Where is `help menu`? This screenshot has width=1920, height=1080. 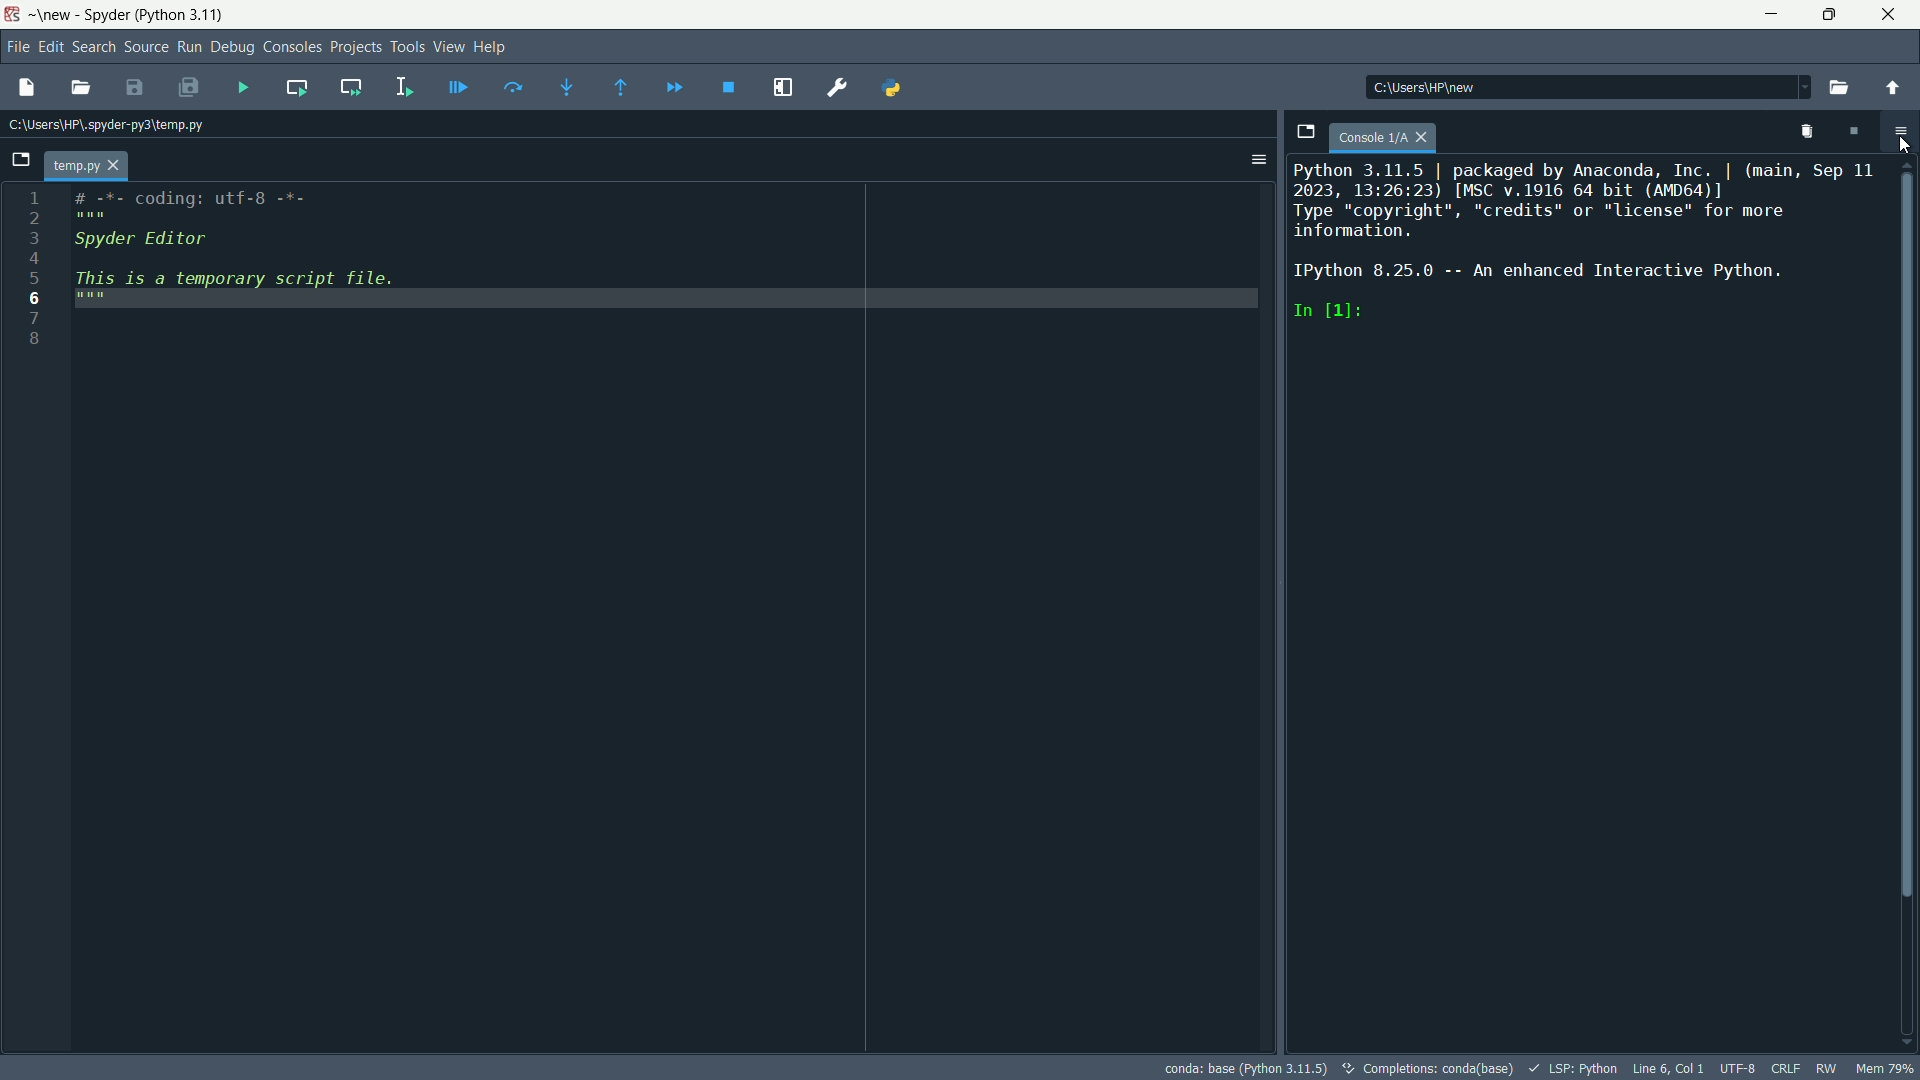 help menu is located at coordinates (490, 46).